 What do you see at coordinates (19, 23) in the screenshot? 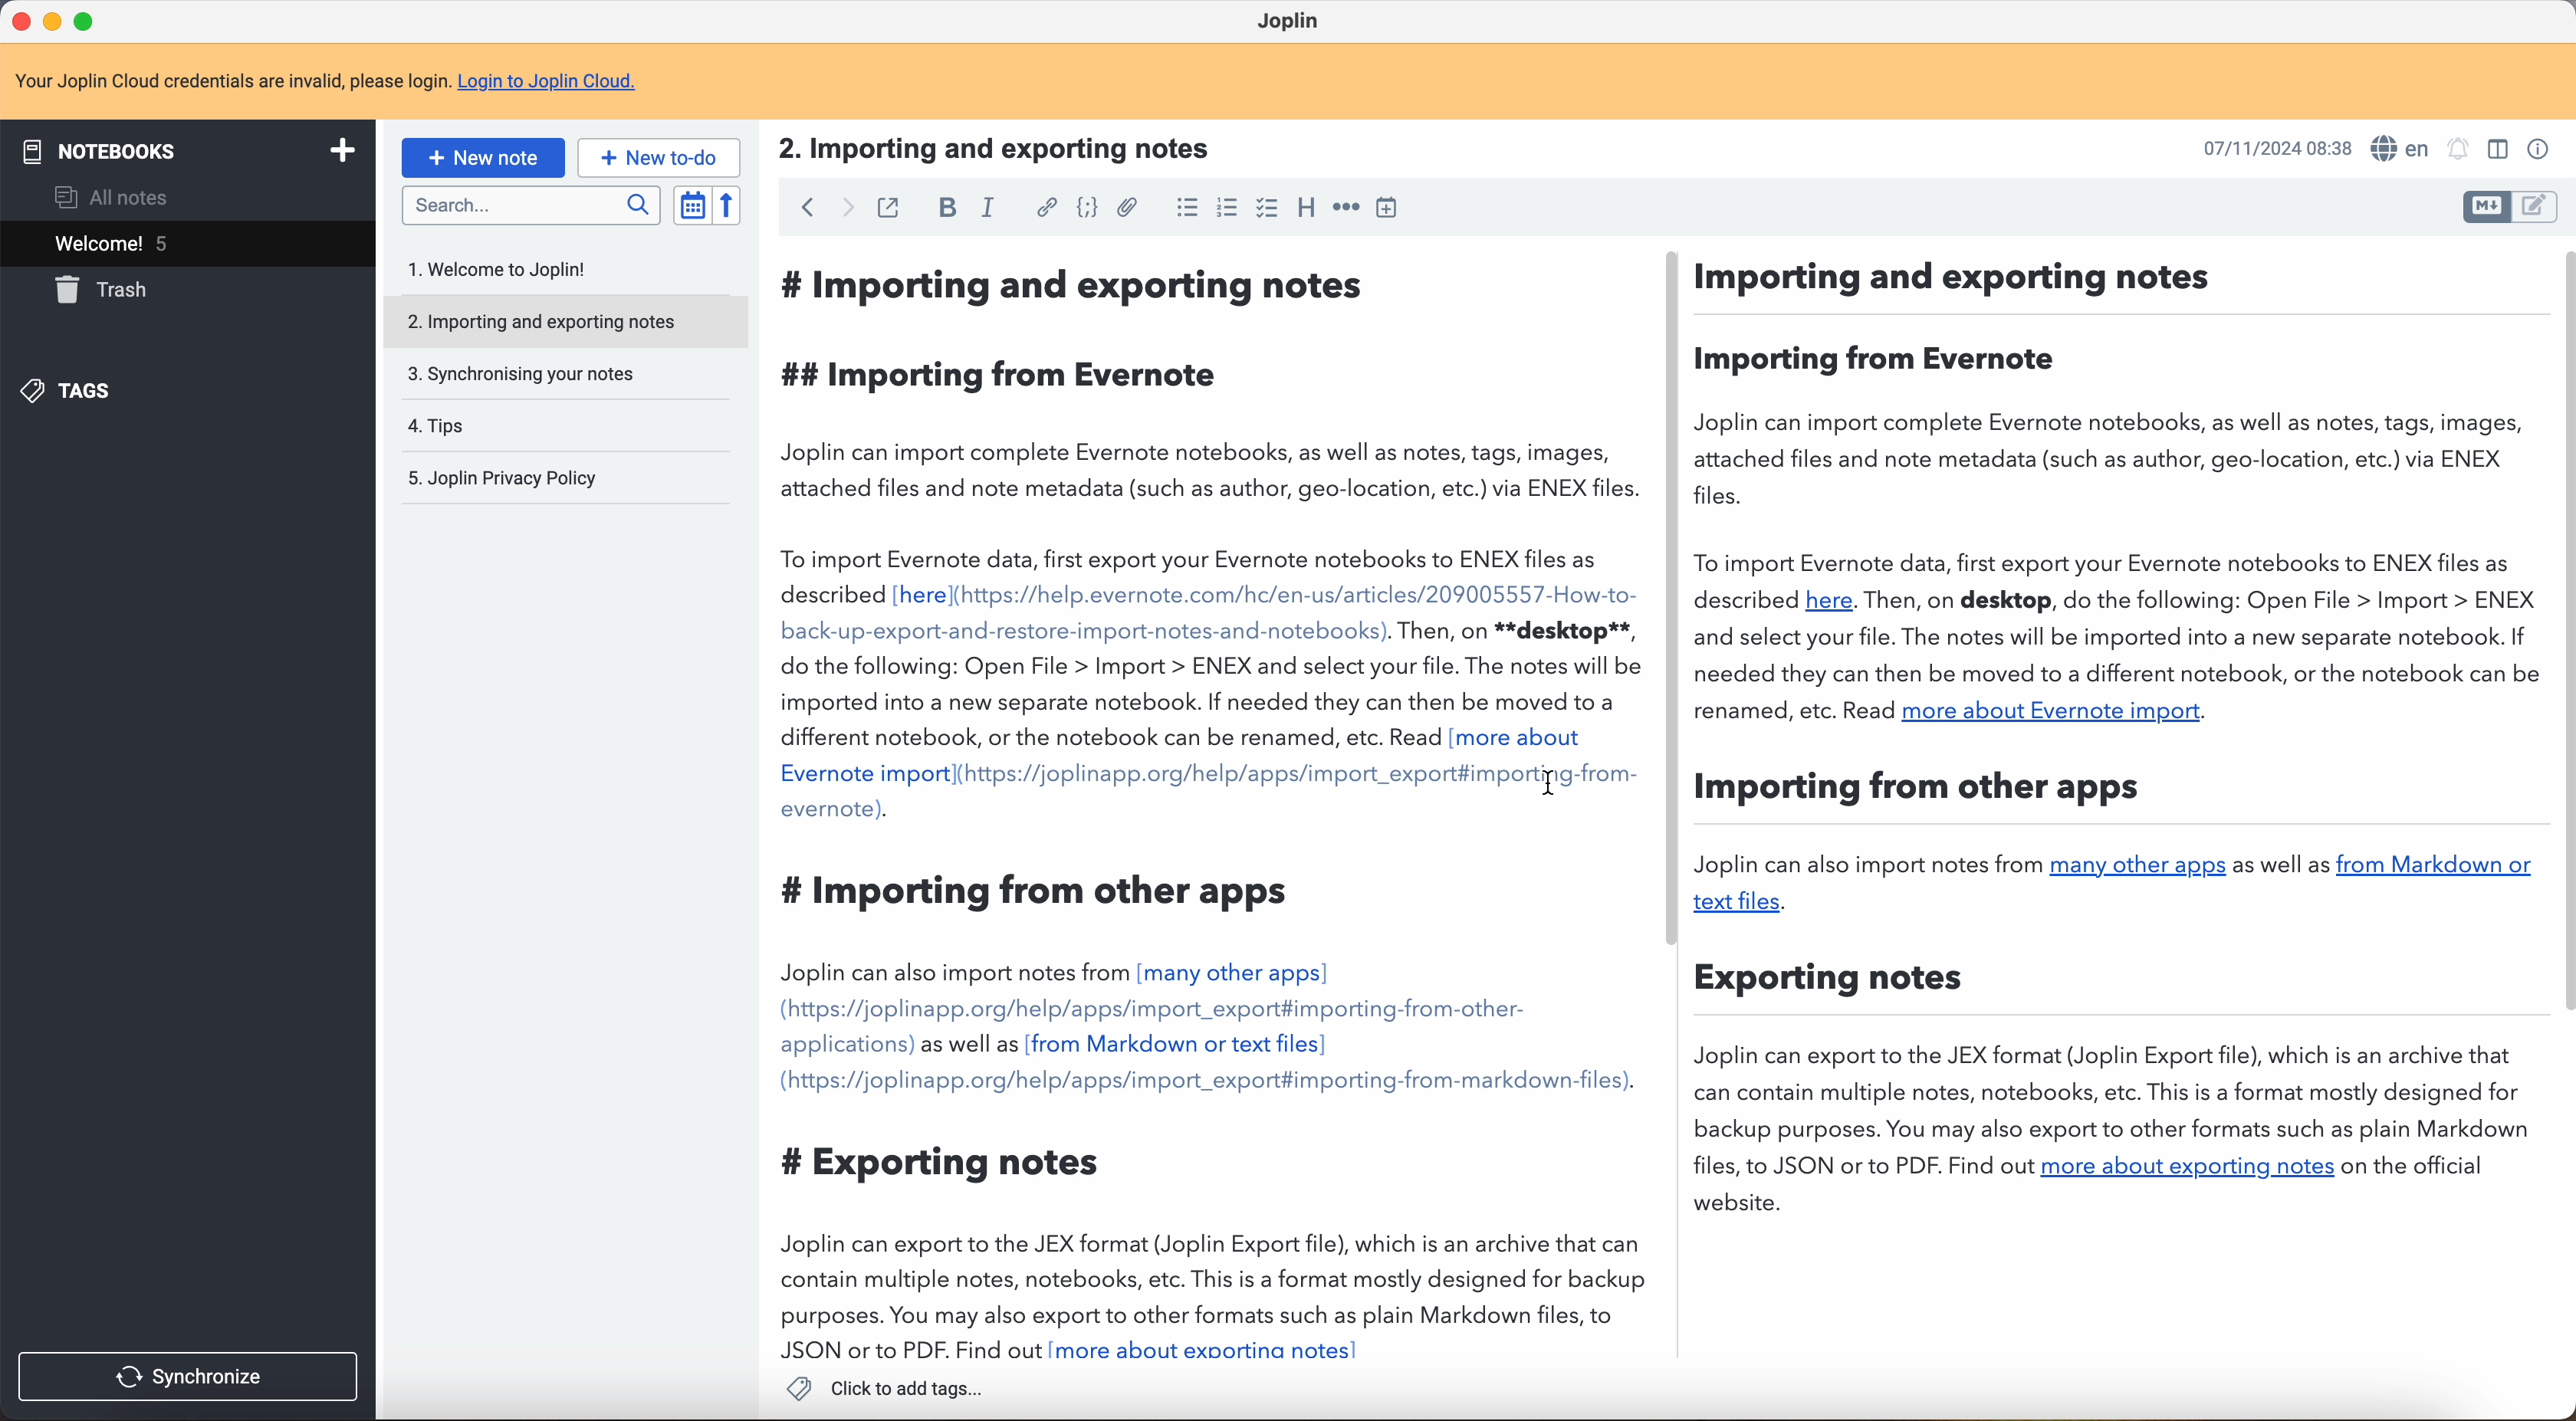
I see `close Joplin` at bounding box center [19, 23].